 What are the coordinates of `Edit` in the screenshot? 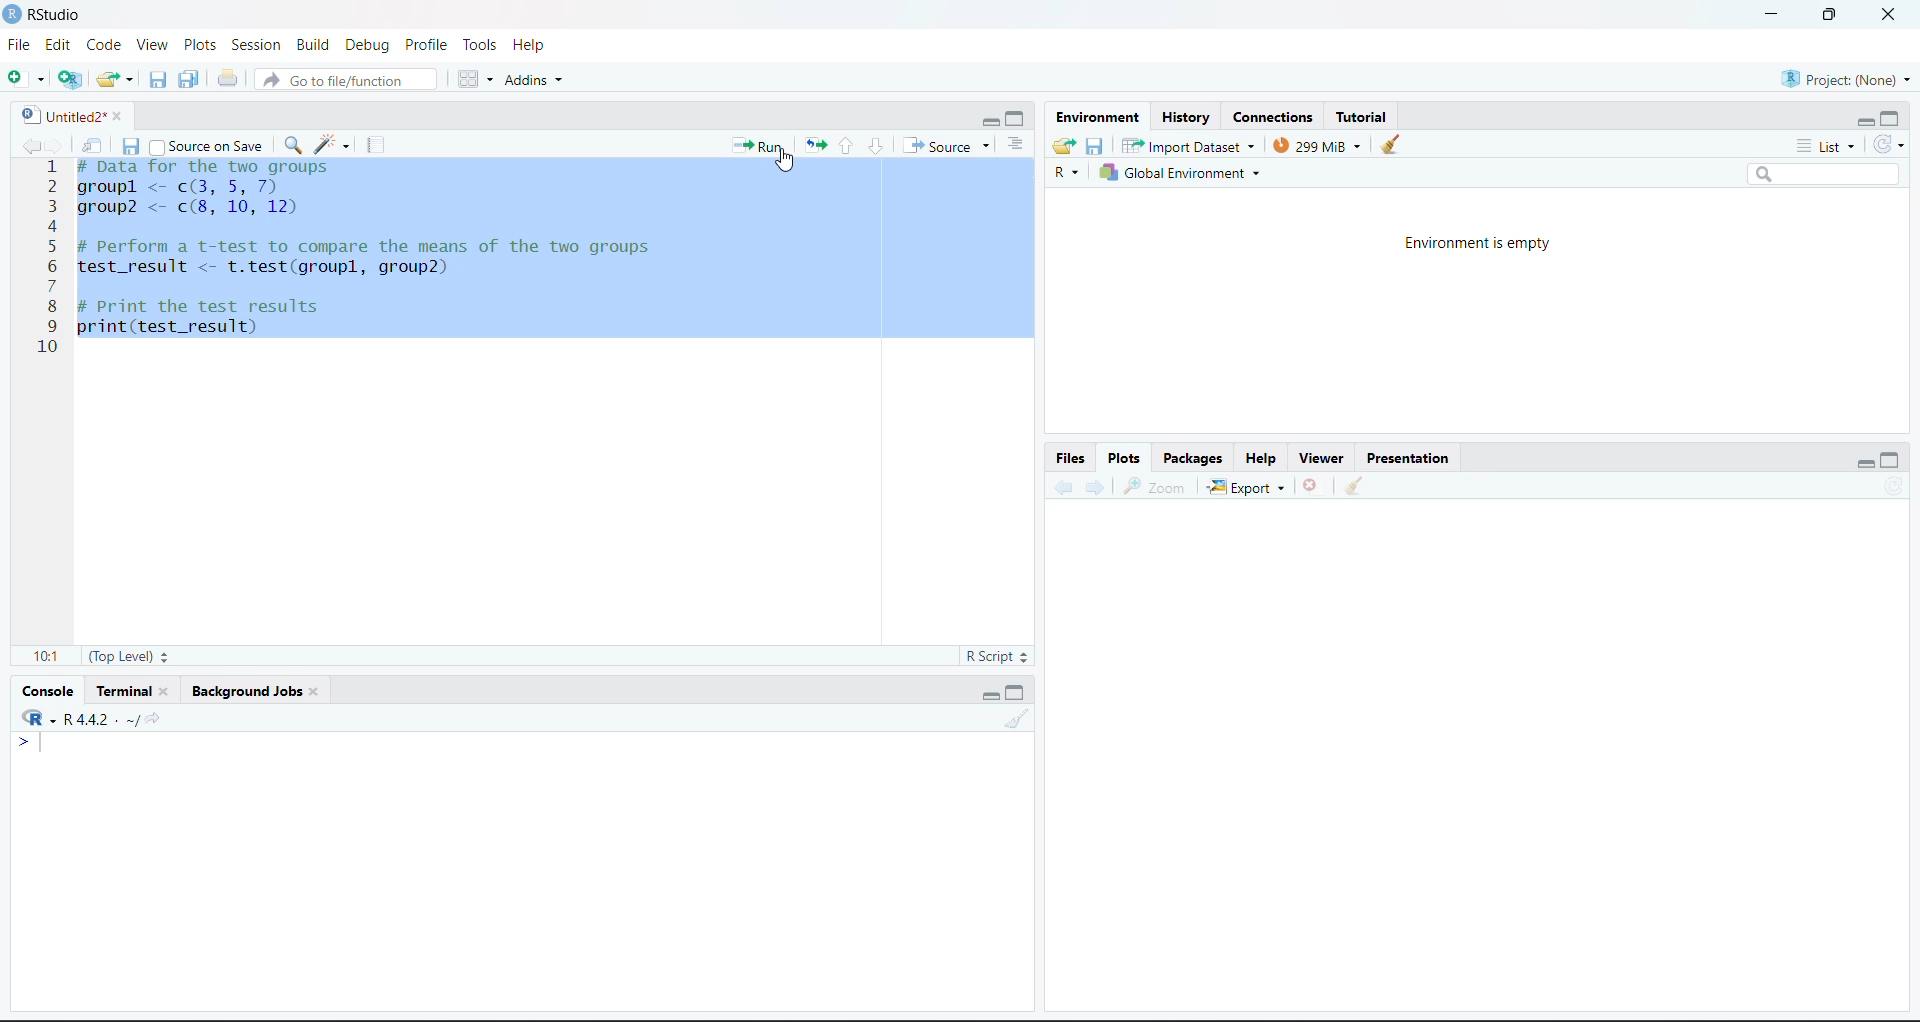 It's located at (58, 45).